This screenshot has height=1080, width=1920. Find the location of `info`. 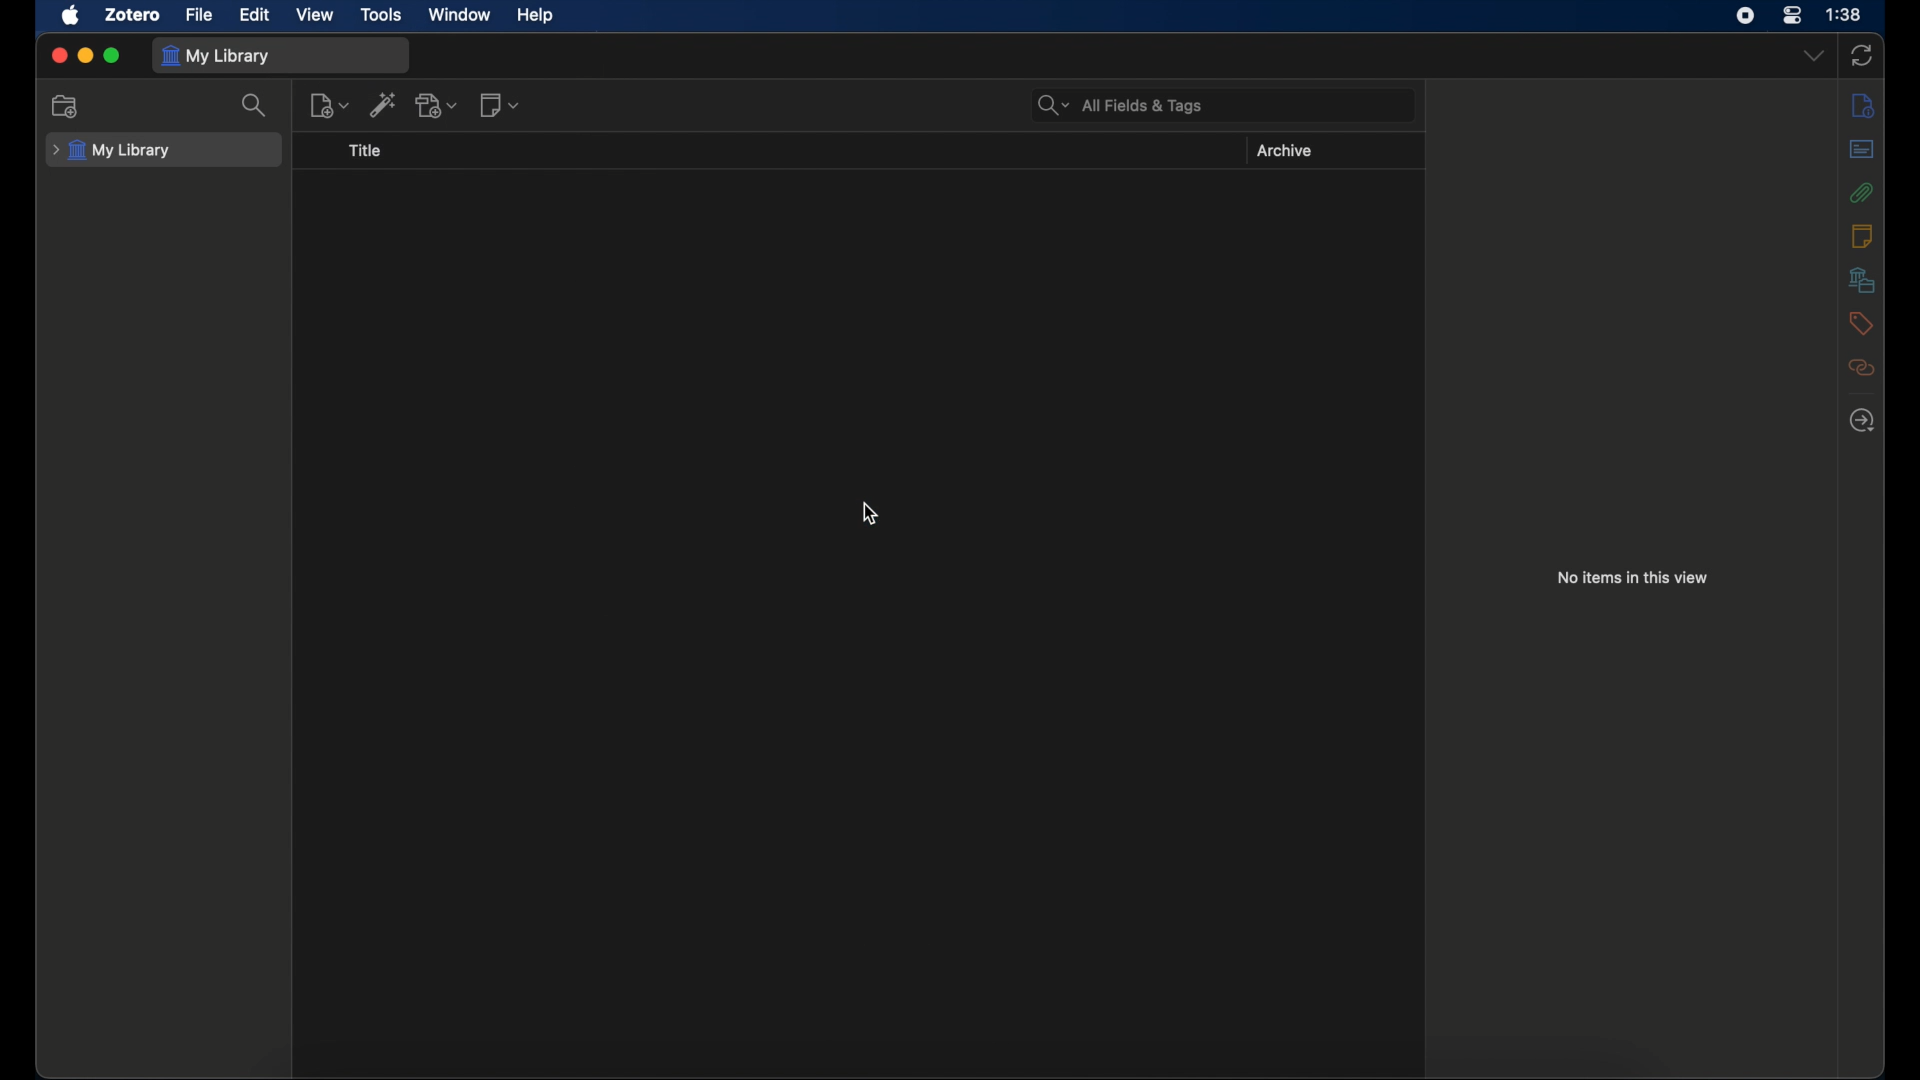

info is located at coordinates (1864, 105).